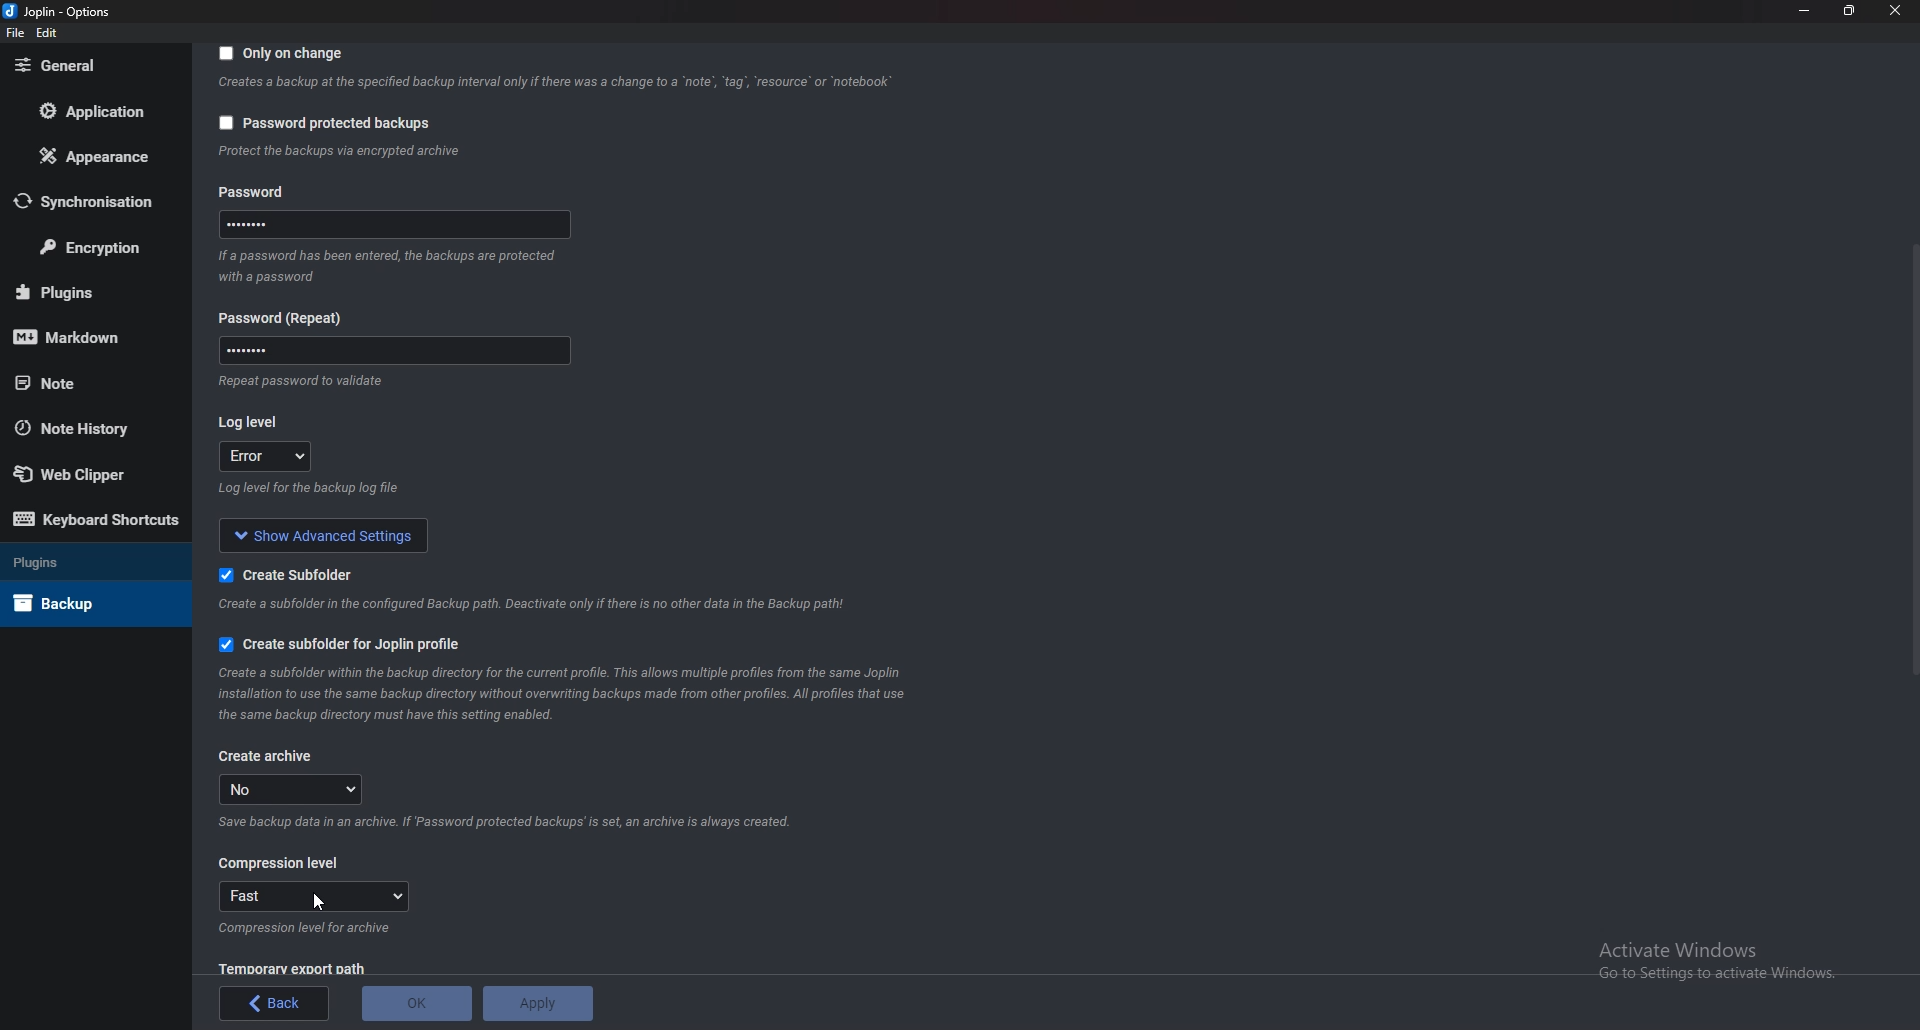 The height and width of the screenshot is (1030, 1920). What do you see at coordinates (55, 12) in the screenshot?
I see `Joplin` at bounding box center [55, 12].